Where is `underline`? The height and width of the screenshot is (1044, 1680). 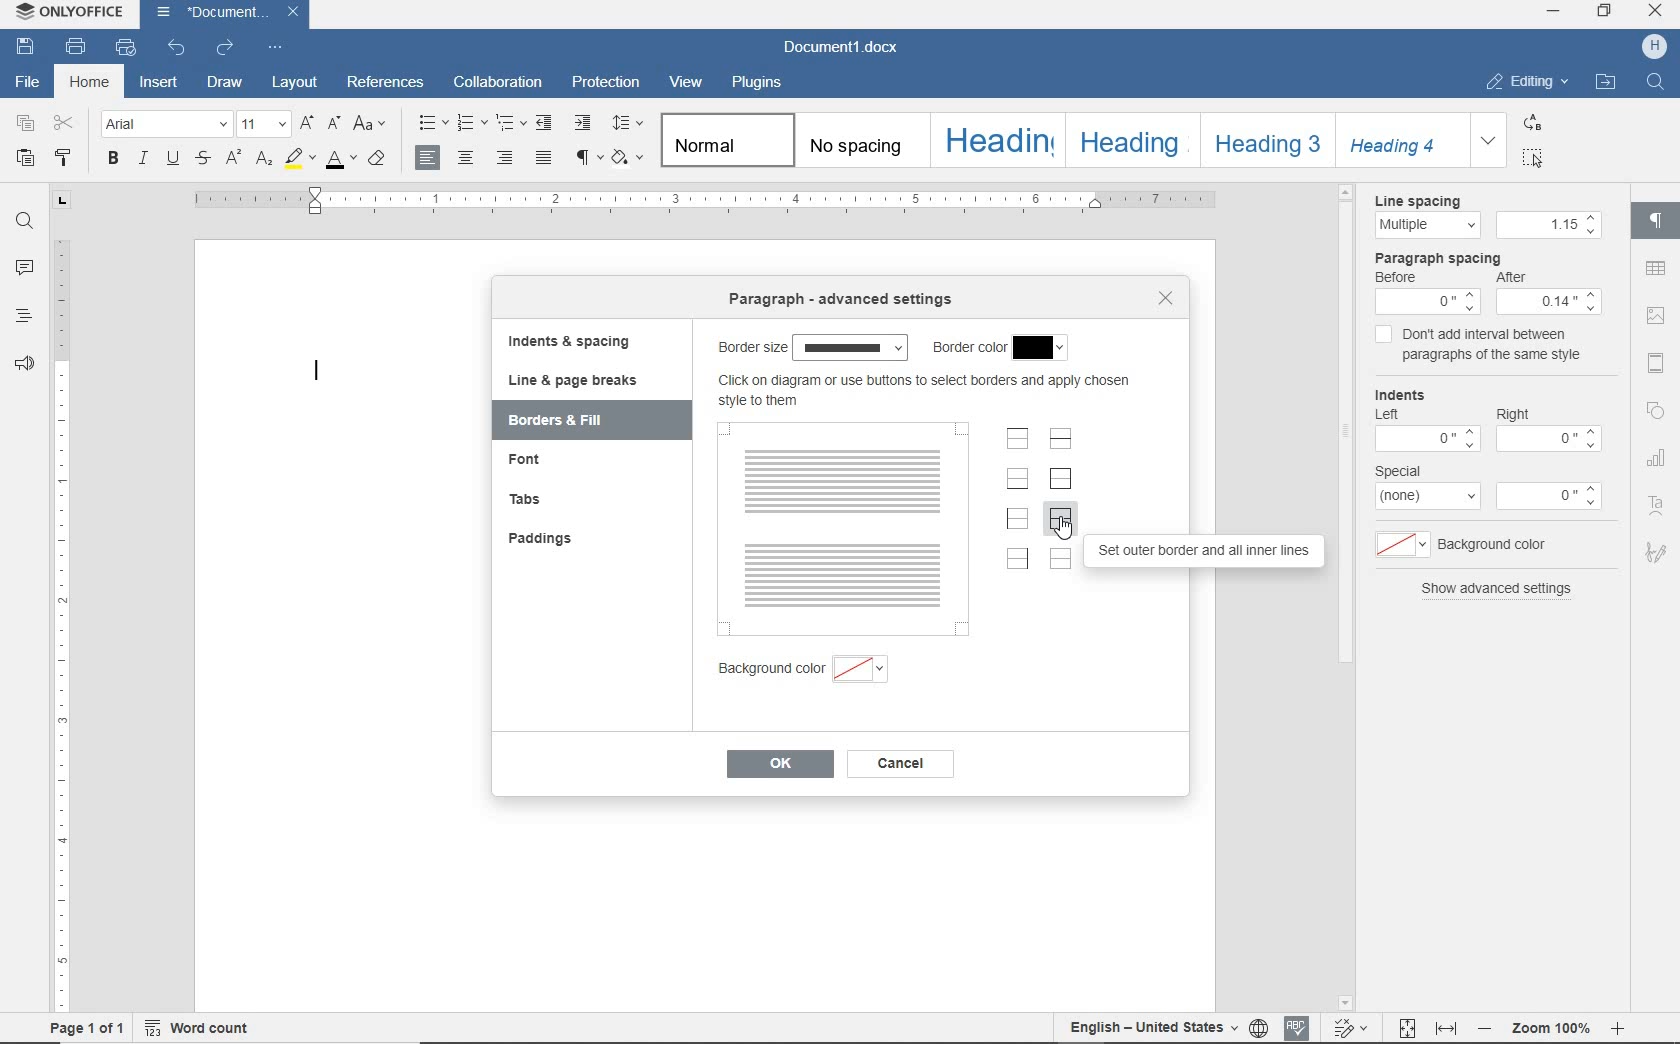 underline is located at coordinates (173, 161).